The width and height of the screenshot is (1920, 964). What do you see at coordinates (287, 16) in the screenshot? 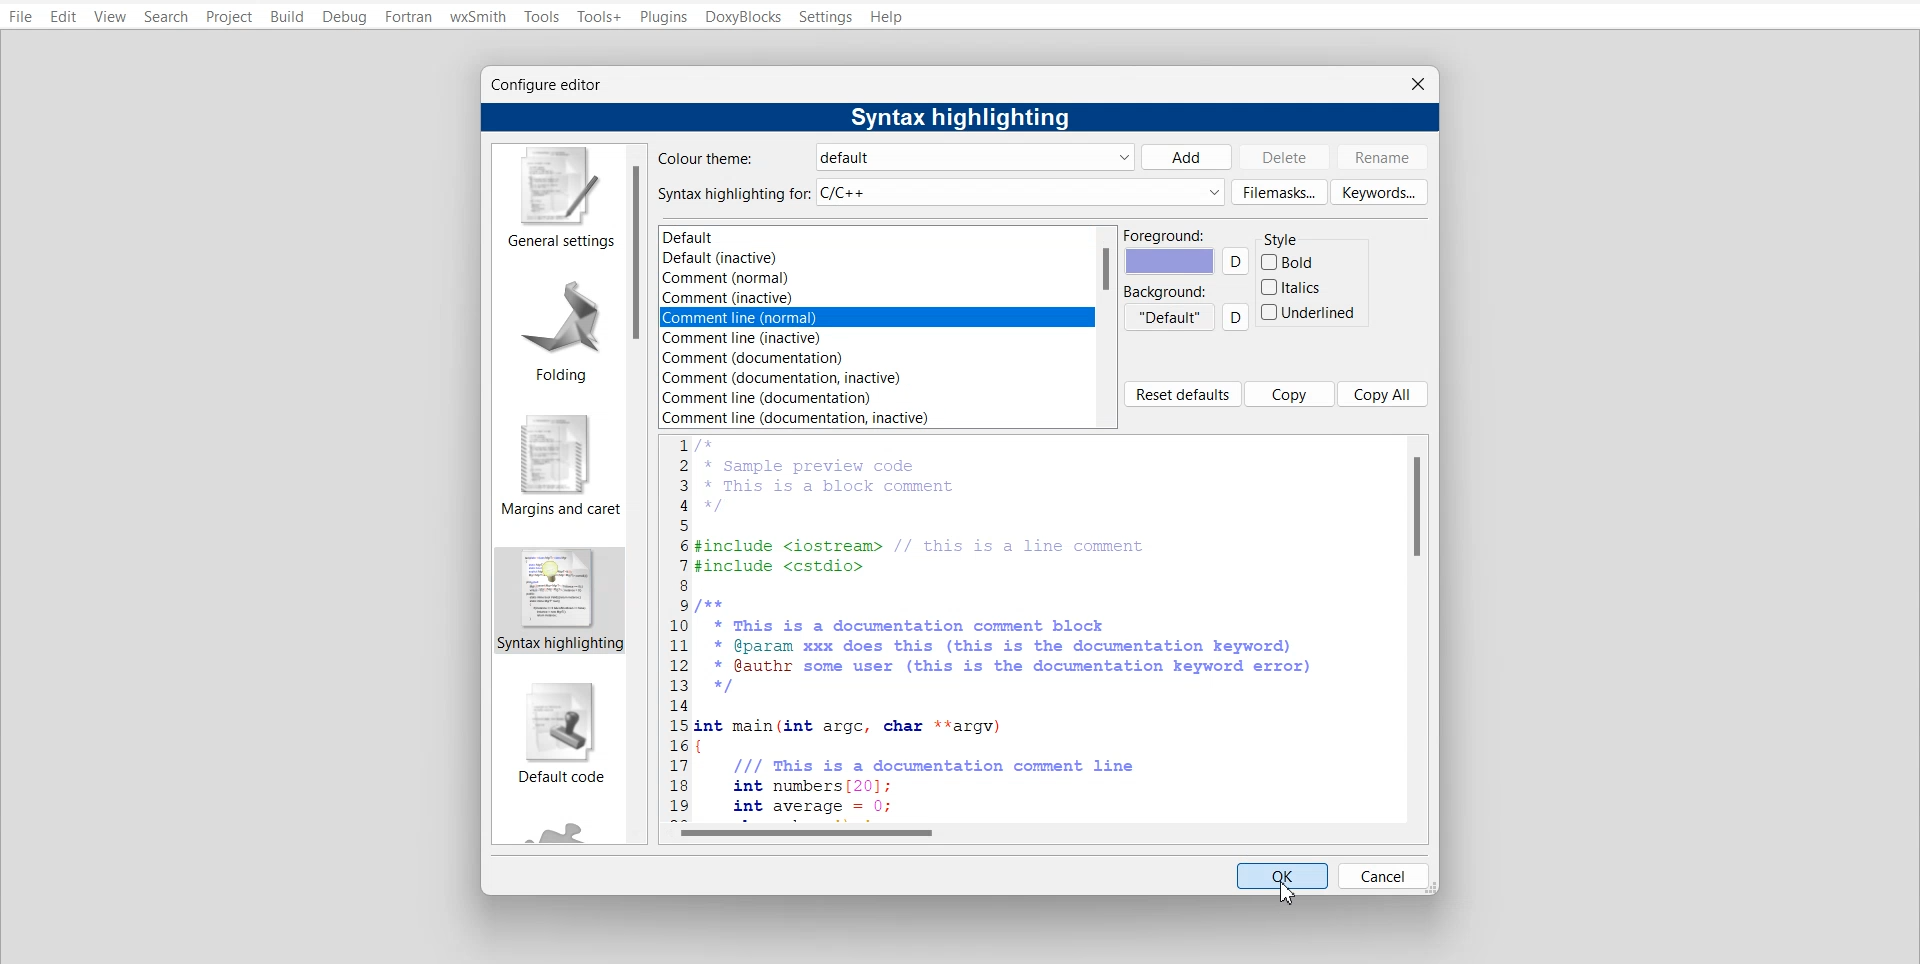
I see `Build` at bounding box center [287, 16].